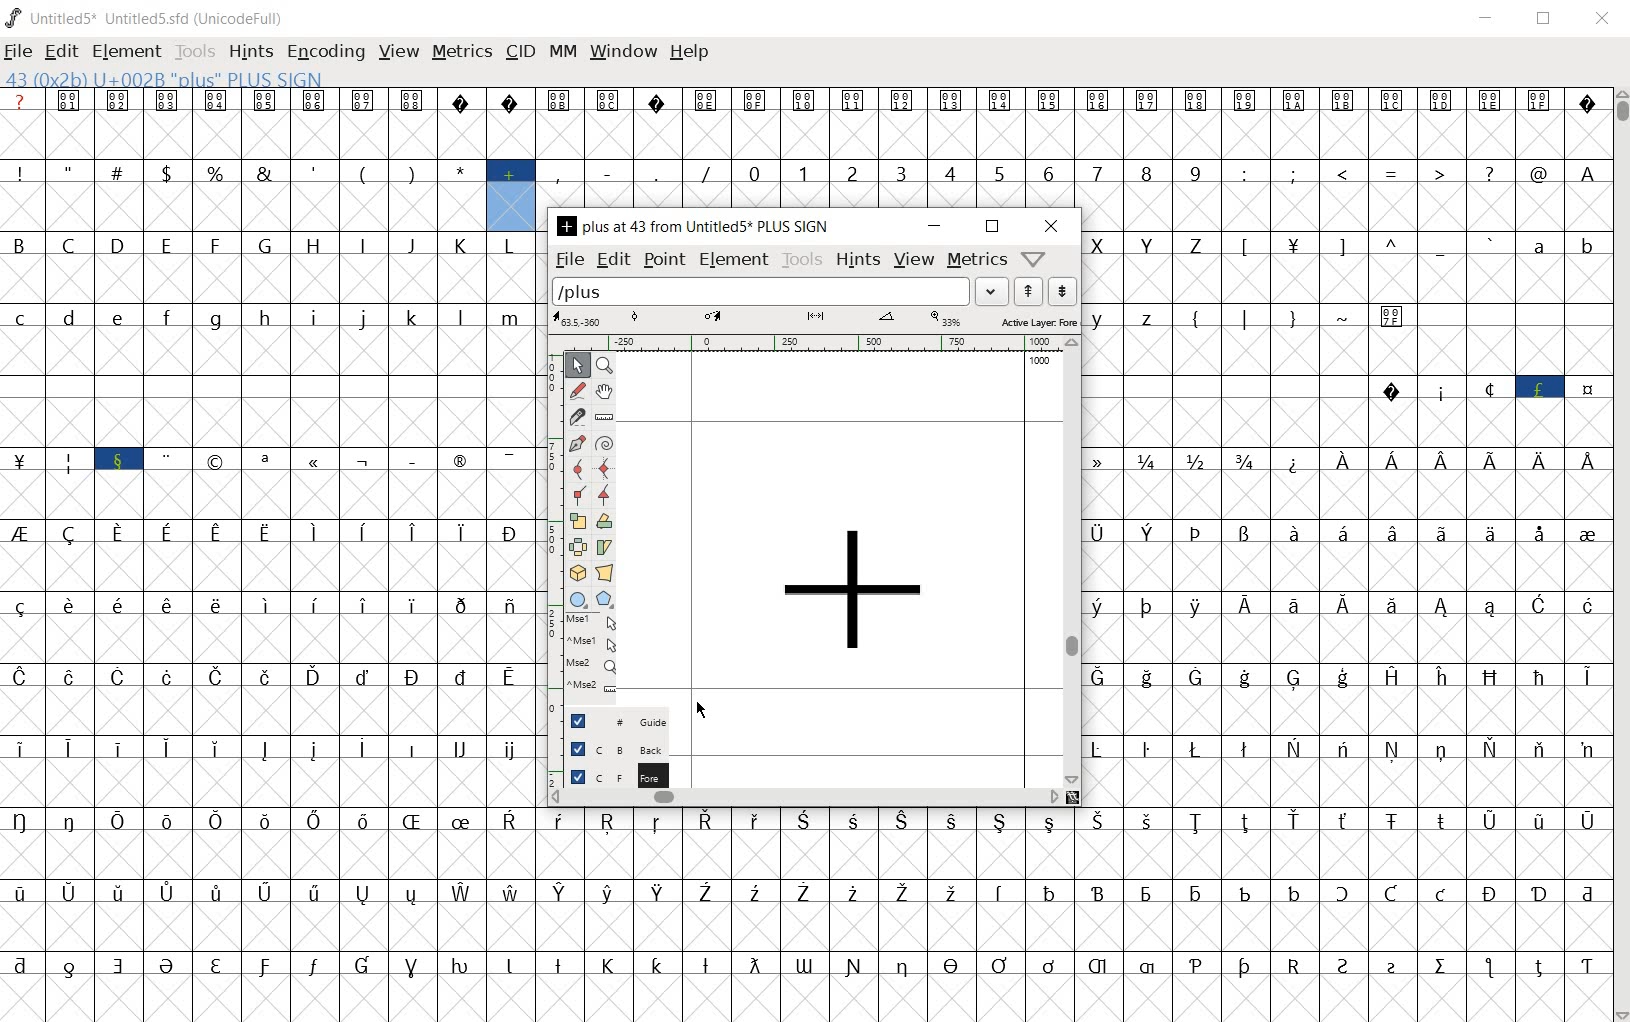 Image resolution: width=1630 pixels, height=1022 pixels. I want to click on https://labeling-s.turing.com/conversations/75682/view, so click(1292, 916).